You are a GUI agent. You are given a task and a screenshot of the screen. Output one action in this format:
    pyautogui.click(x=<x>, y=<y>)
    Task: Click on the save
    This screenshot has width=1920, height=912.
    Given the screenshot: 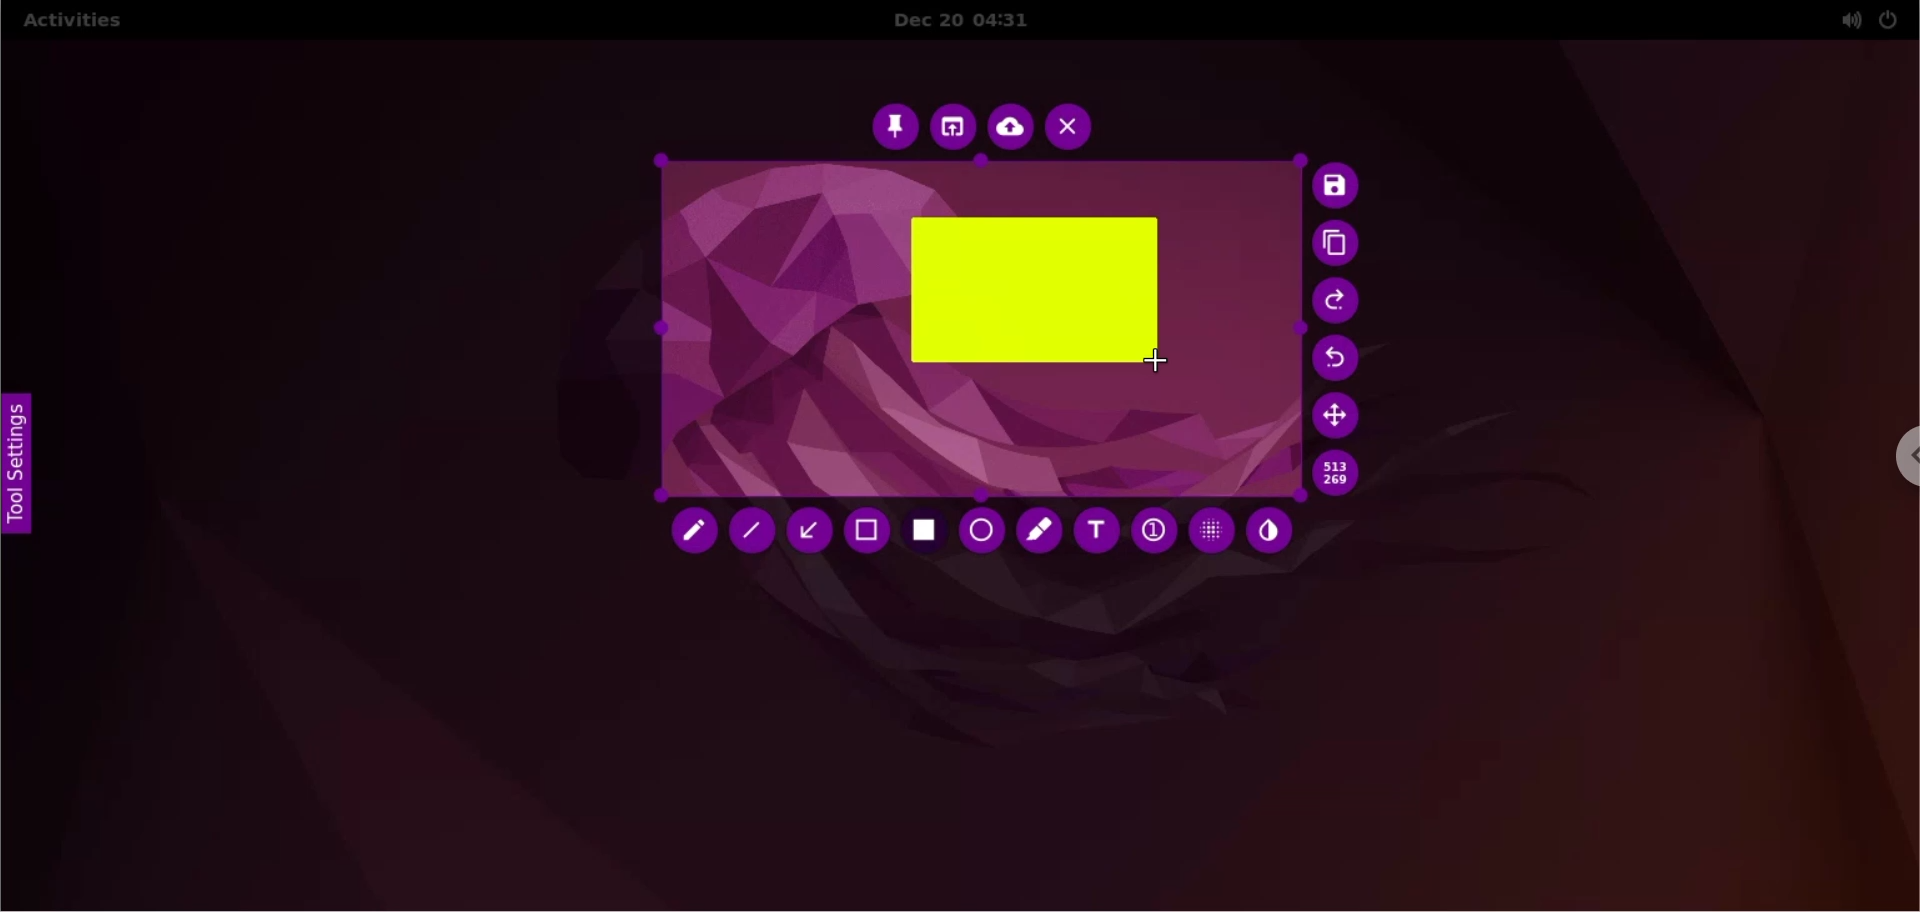 What is the action you would take?
    pyautogui.click(x=1337, y=186)
    